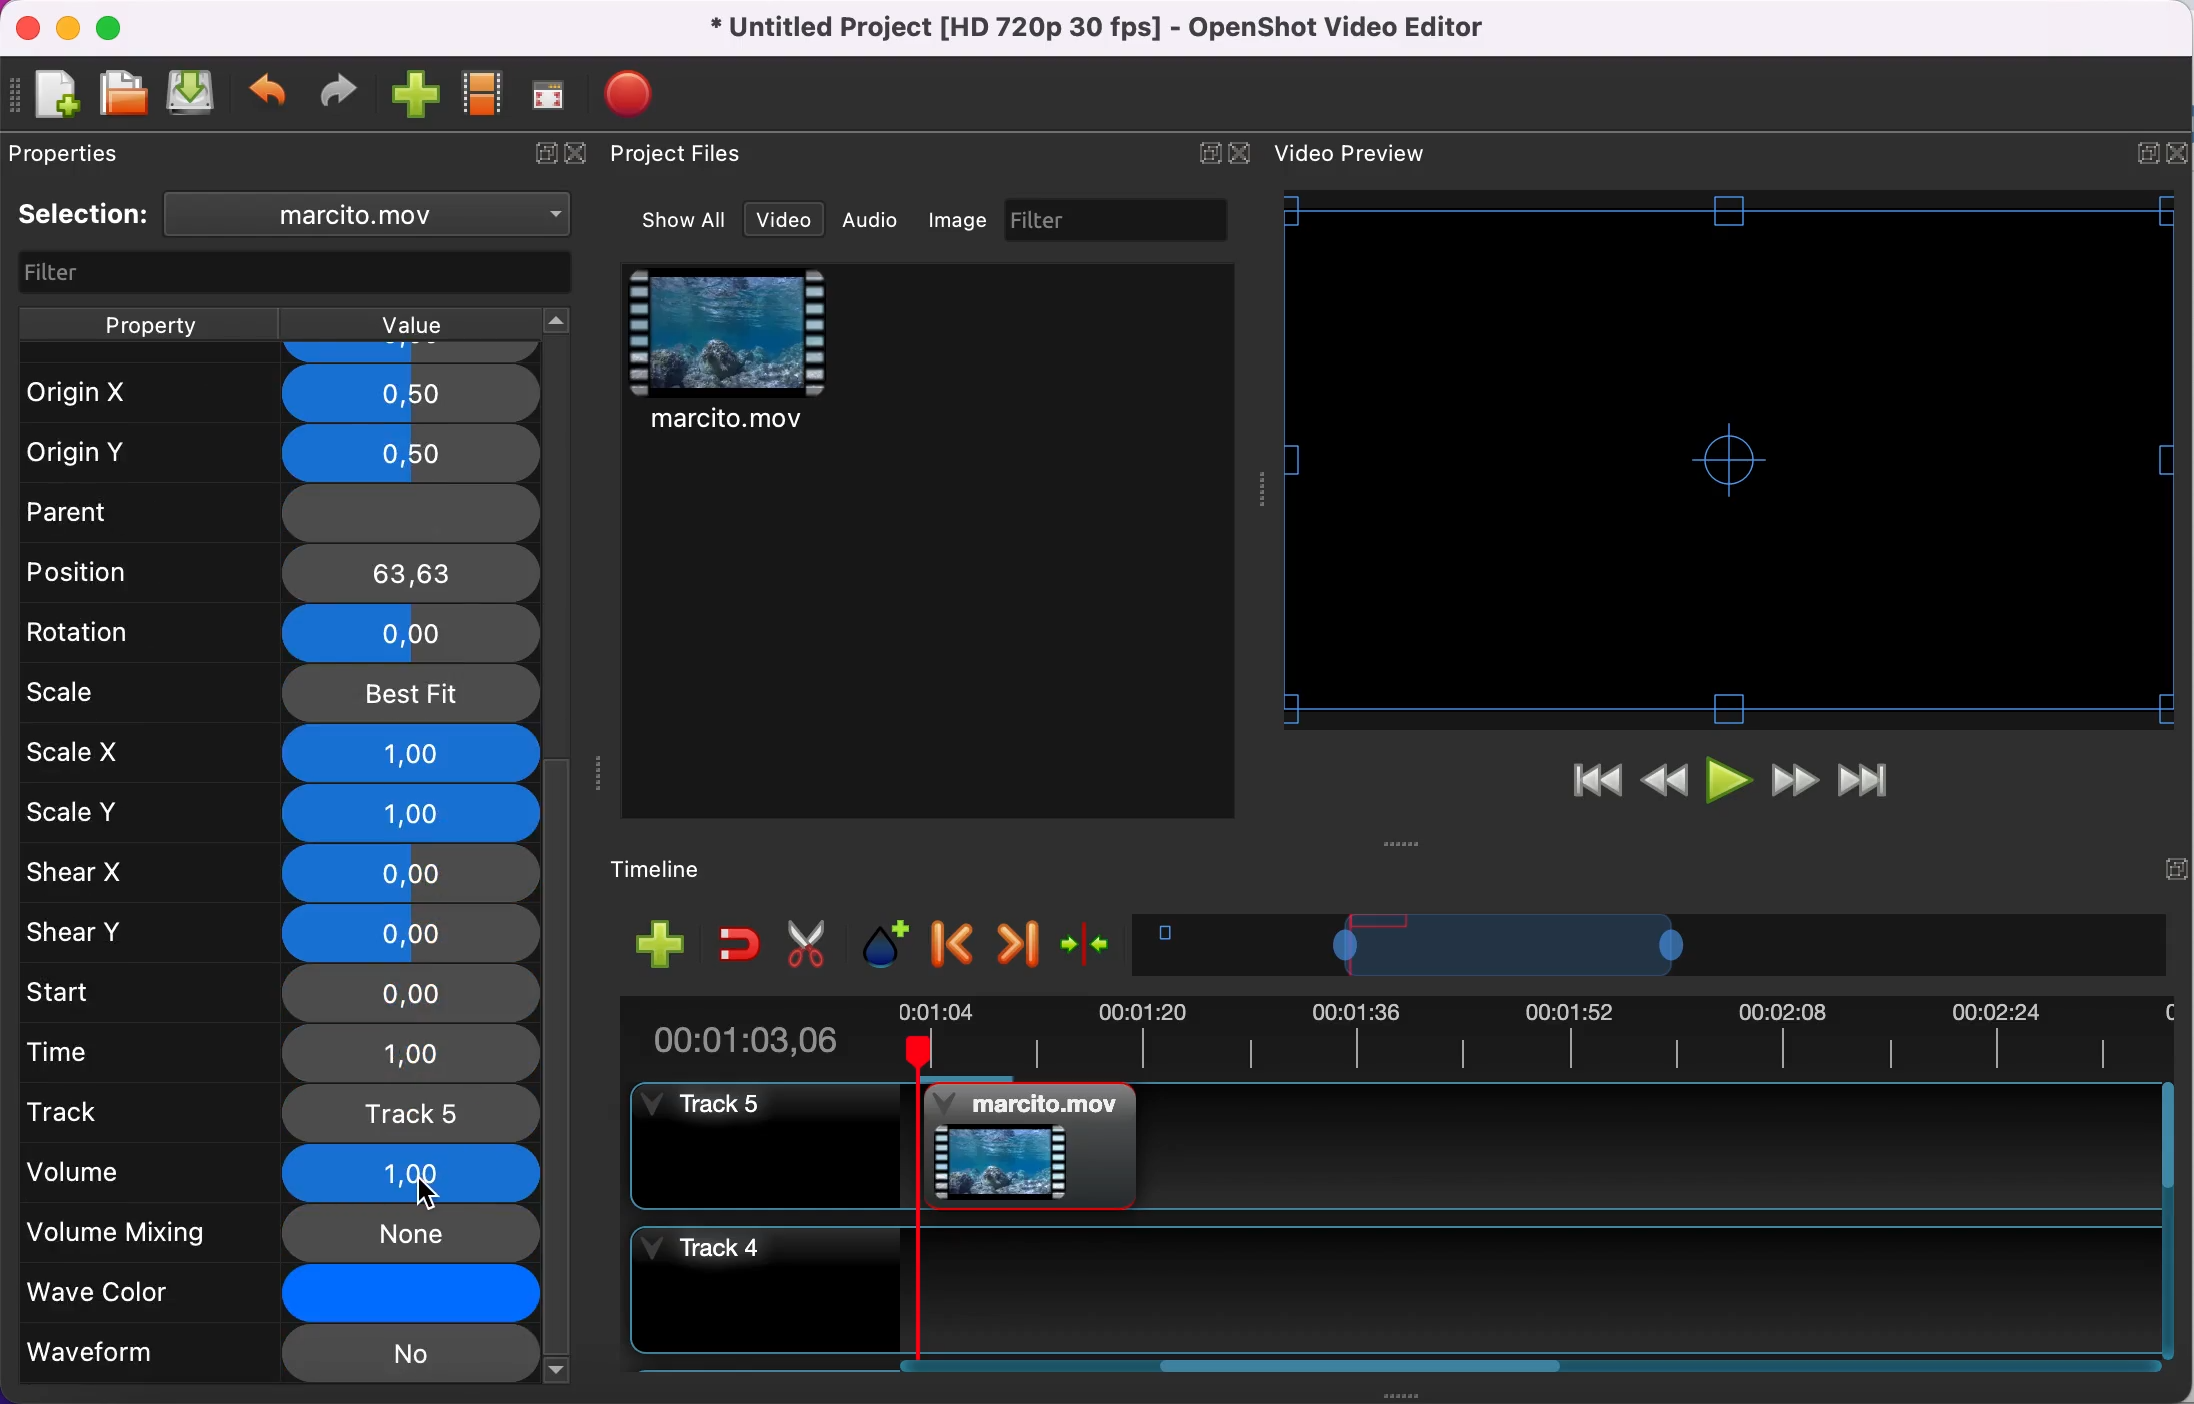  Describe the element at coordinates (1382, 1036) in the screenshot. I see `clip duration` at that location.